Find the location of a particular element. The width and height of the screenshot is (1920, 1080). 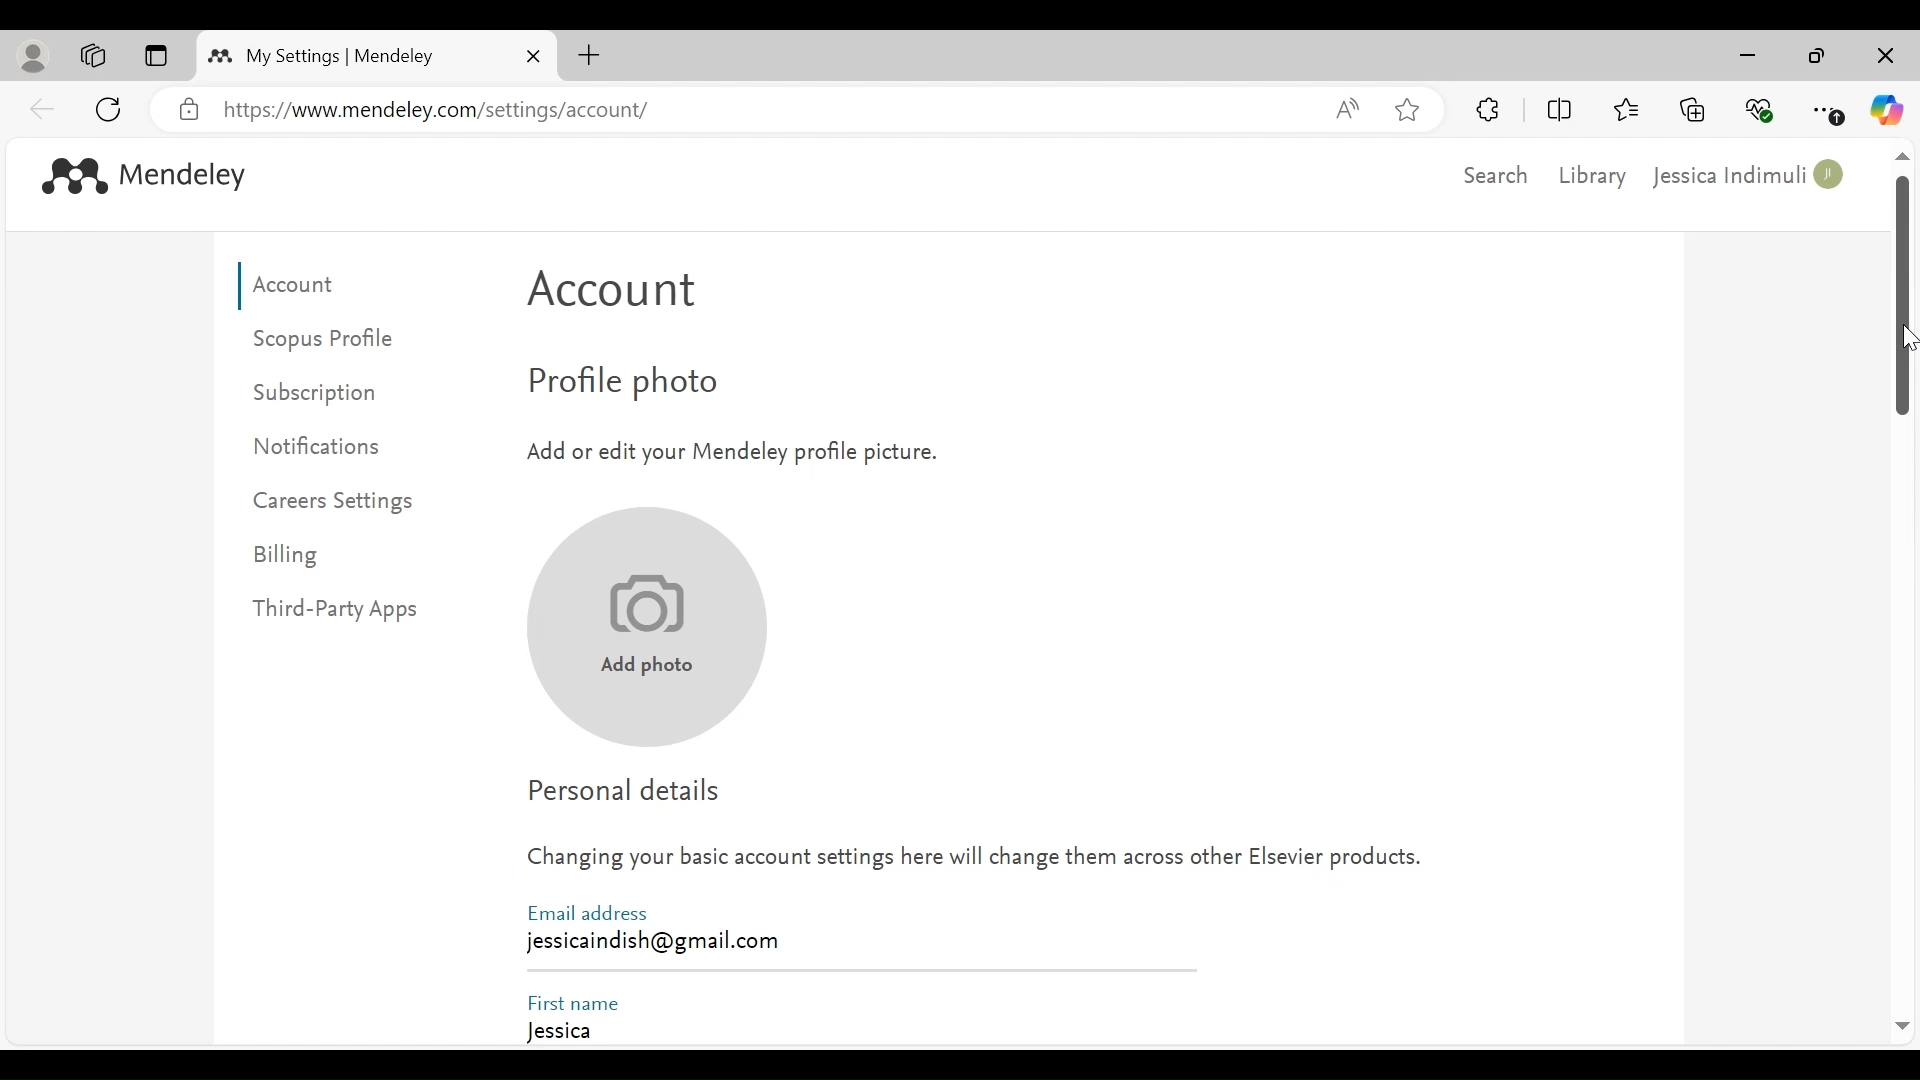

library is located at coordinates (1595, 174).